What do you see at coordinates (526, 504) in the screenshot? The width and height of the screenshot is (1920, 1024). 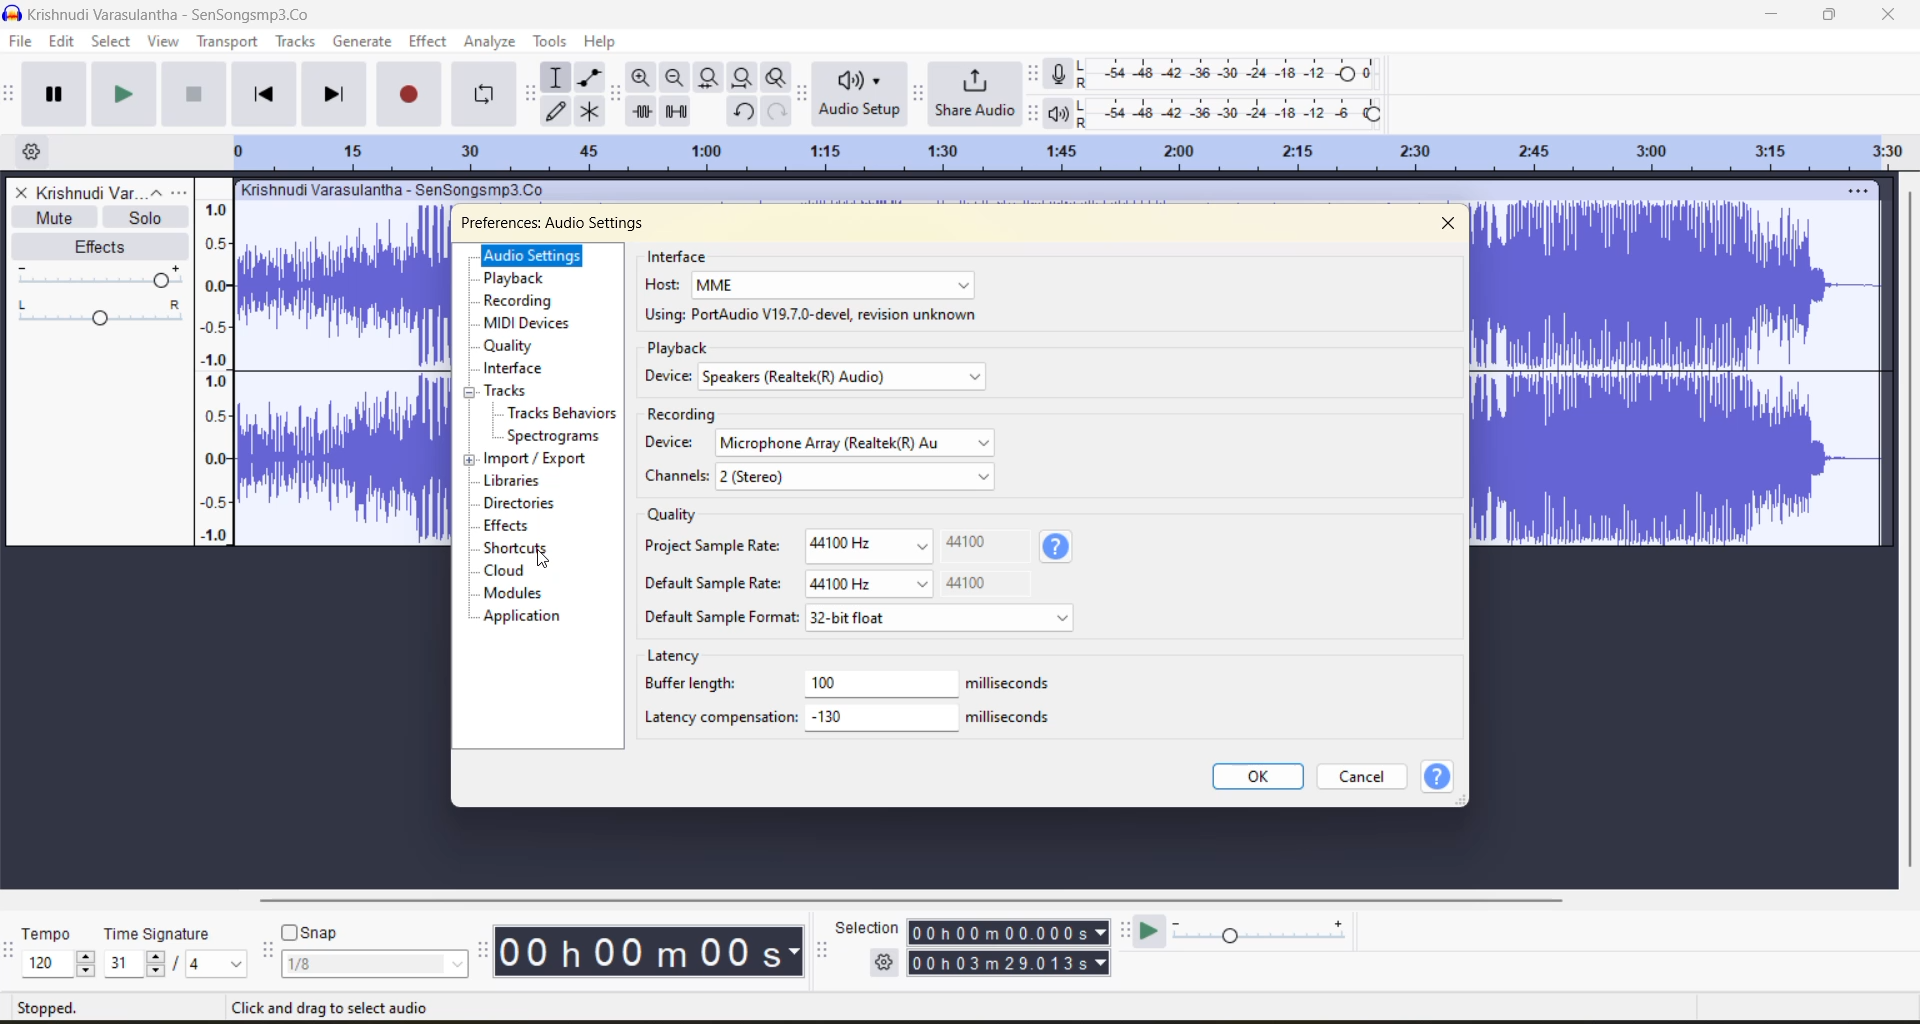 I see `directories` at bounding box center [526, 504].